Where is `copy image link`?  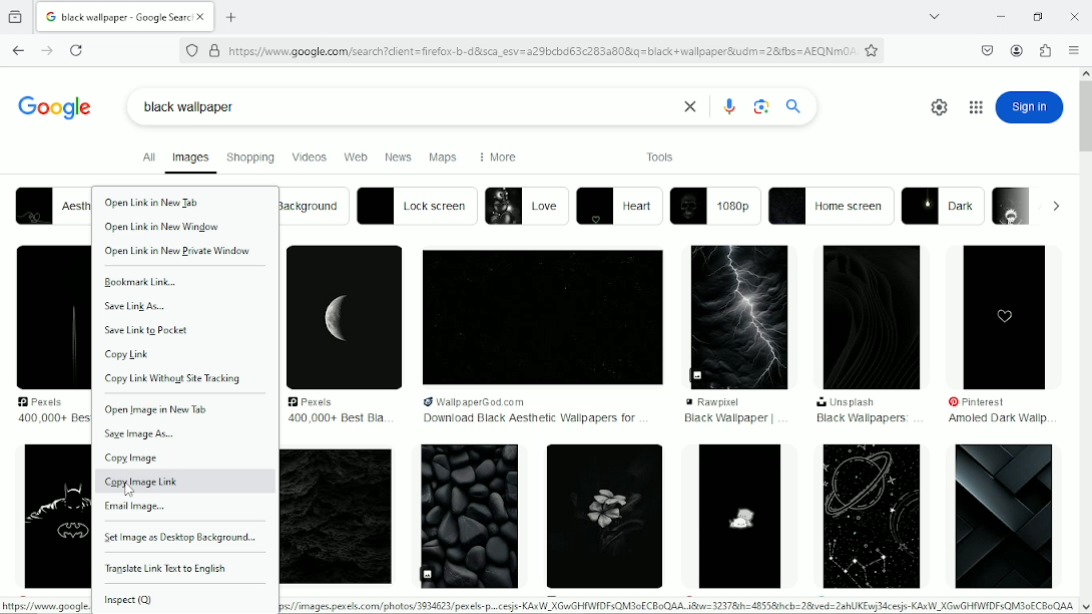 copy image link is located at coordinates (148, 482).